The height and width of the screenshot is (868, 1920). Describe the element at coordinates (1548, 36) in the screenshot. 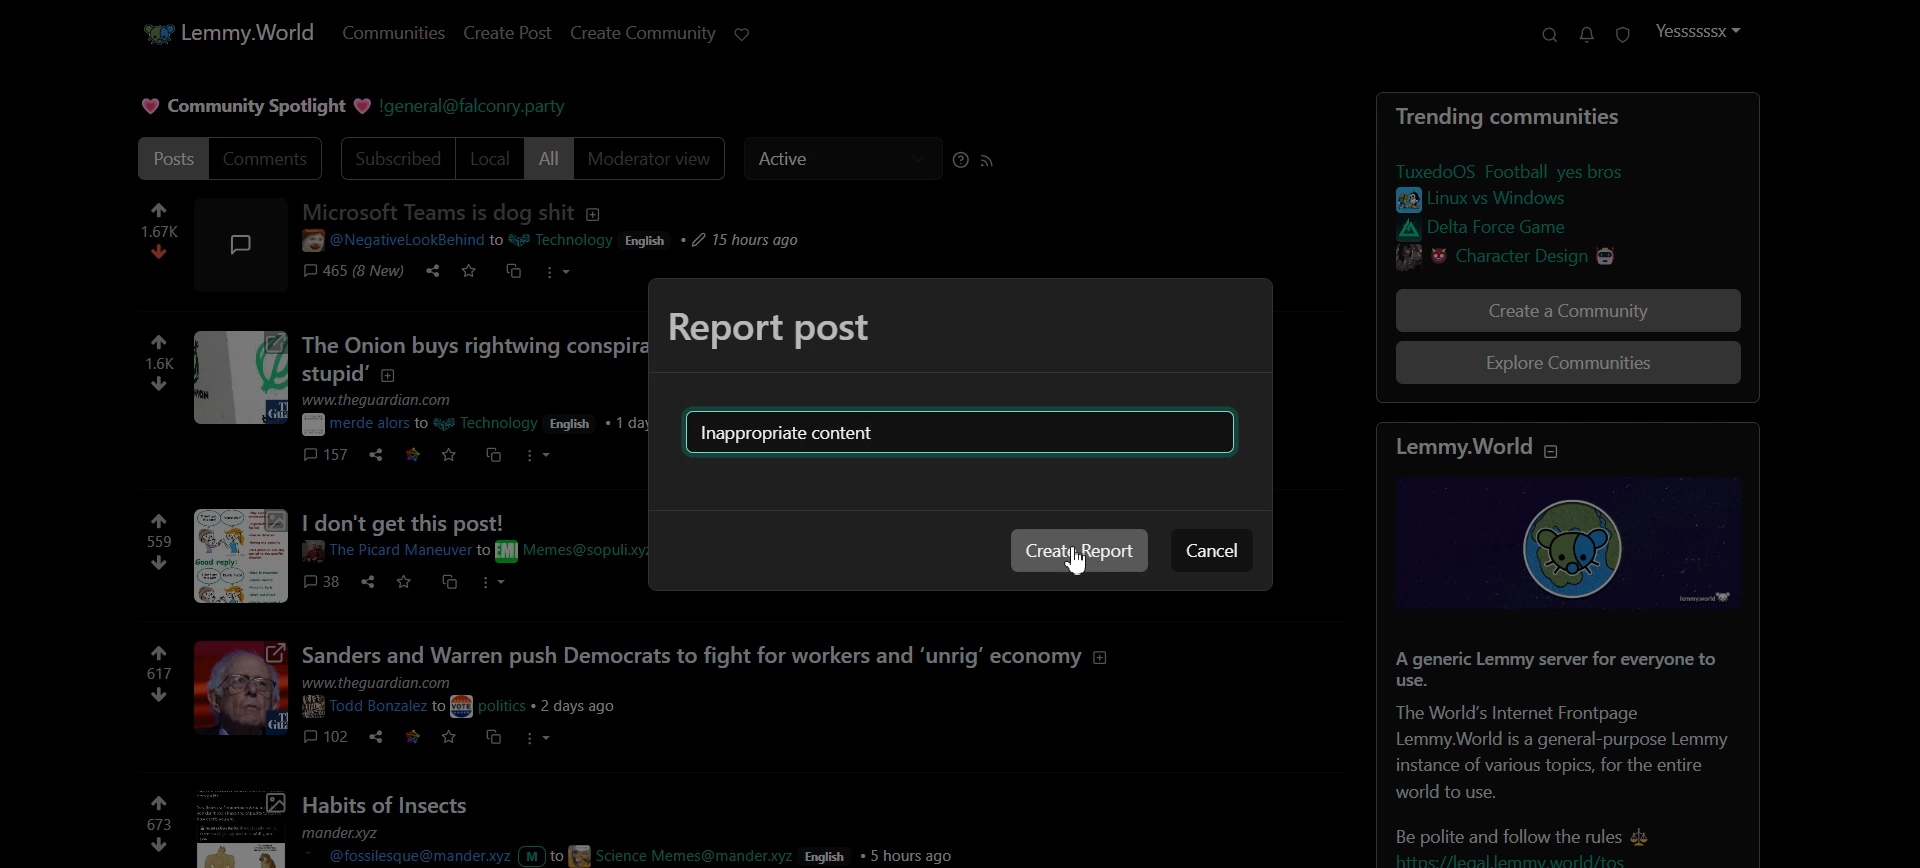

I see `Support` at that location.